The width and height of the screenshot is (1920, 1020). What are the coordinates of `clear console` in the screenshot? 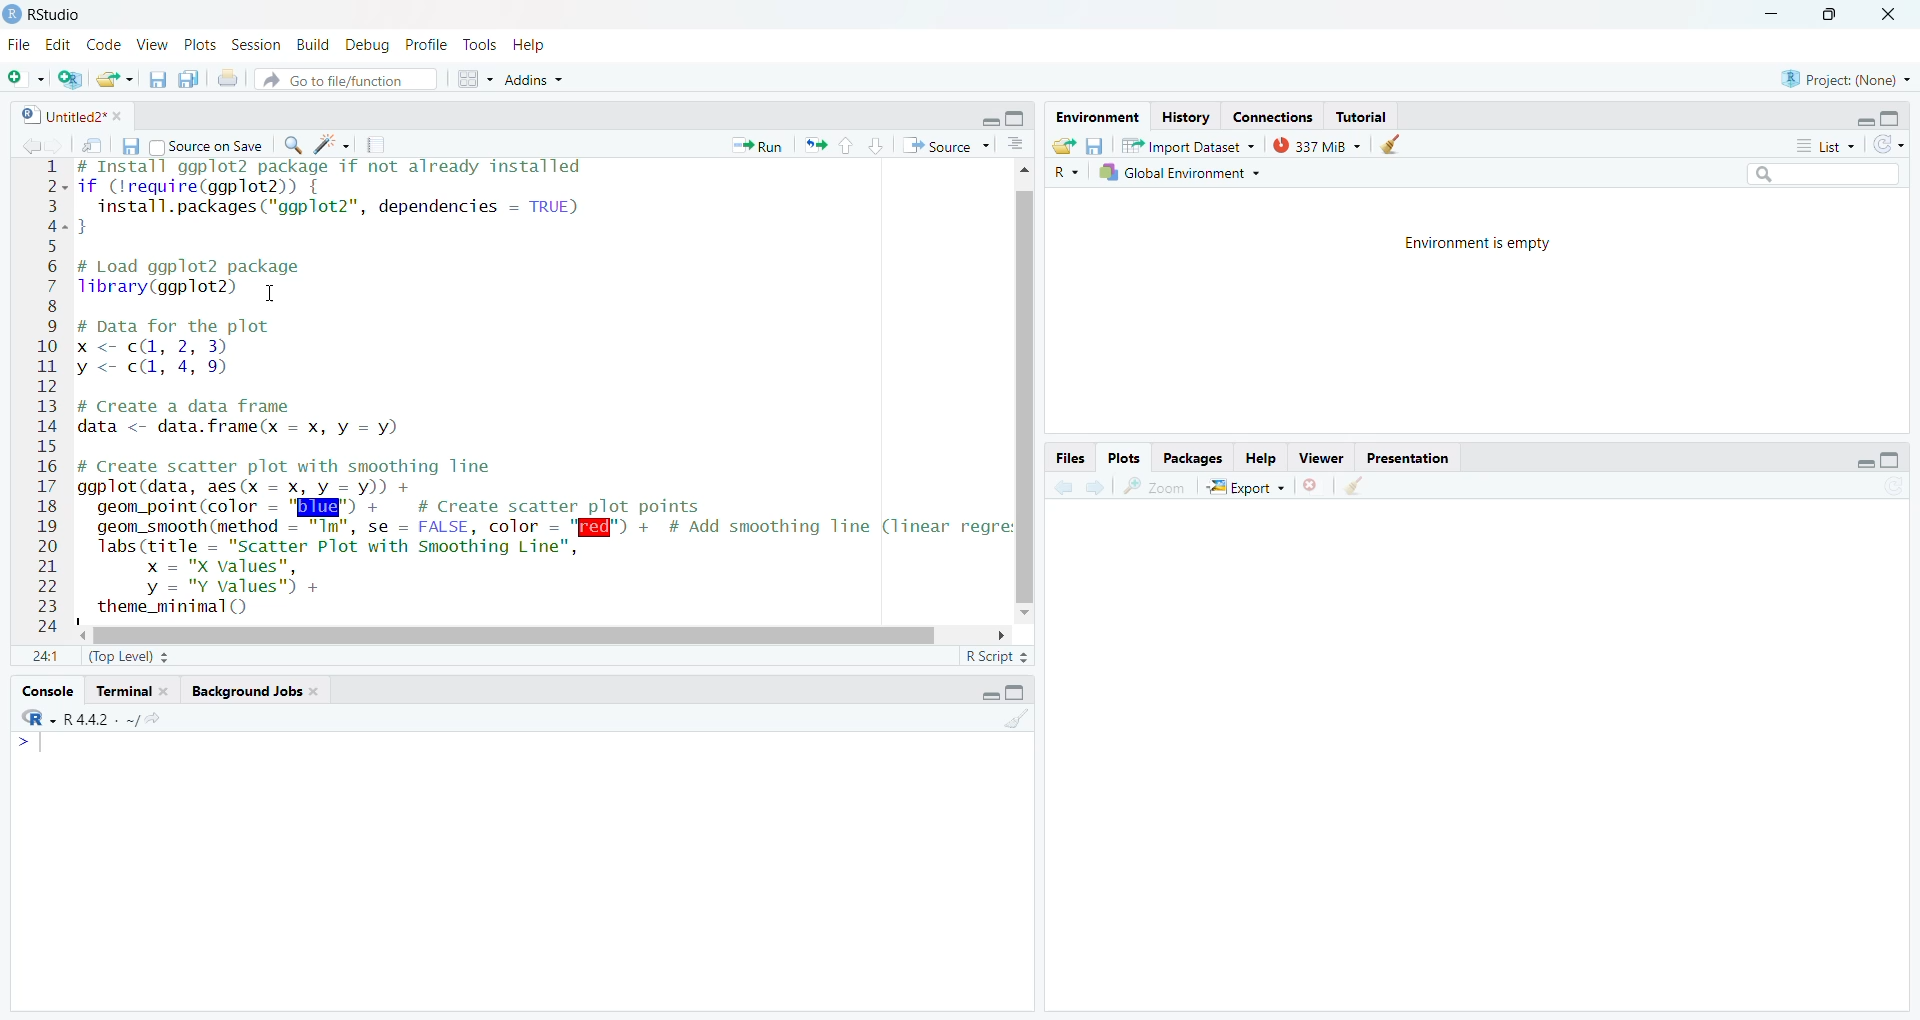 It's located at (1015, 720).